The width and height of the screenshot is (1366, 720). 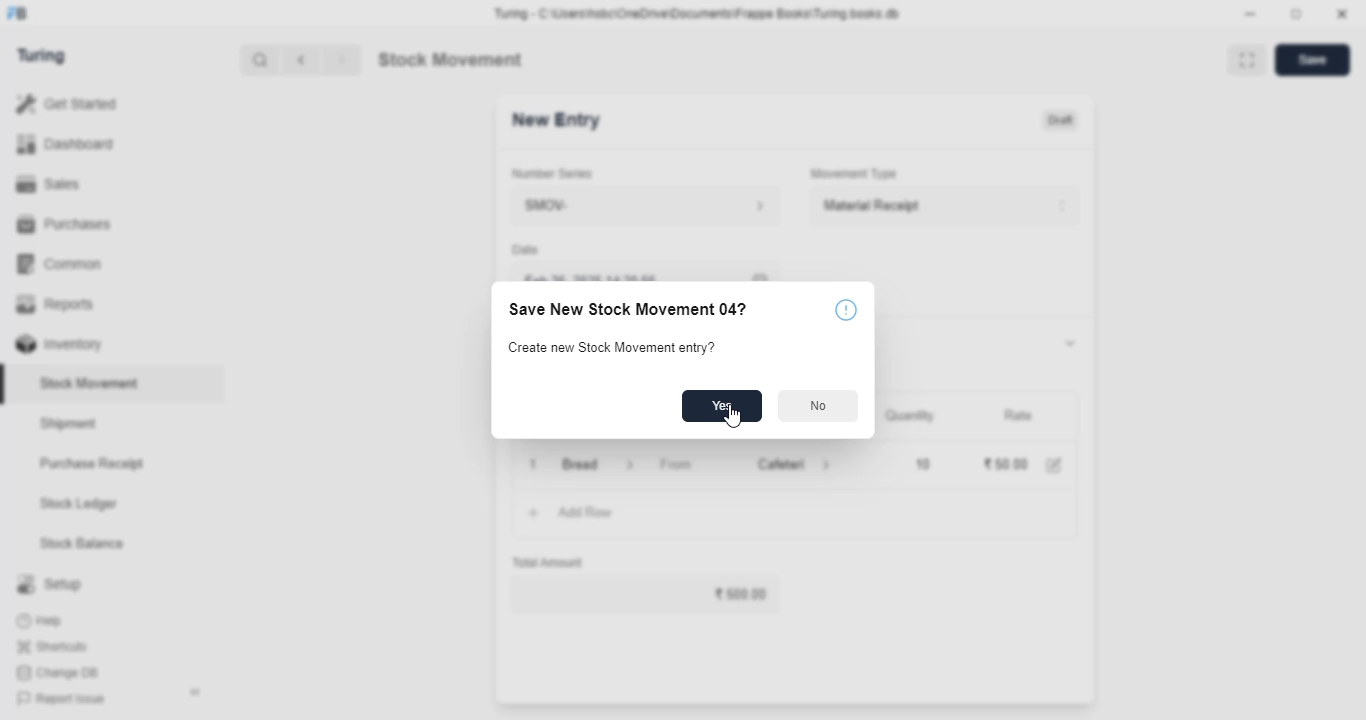 What do you see at coordinates (42, 621) in the screenshot?
I see `help` at bounding box center [42, 621].